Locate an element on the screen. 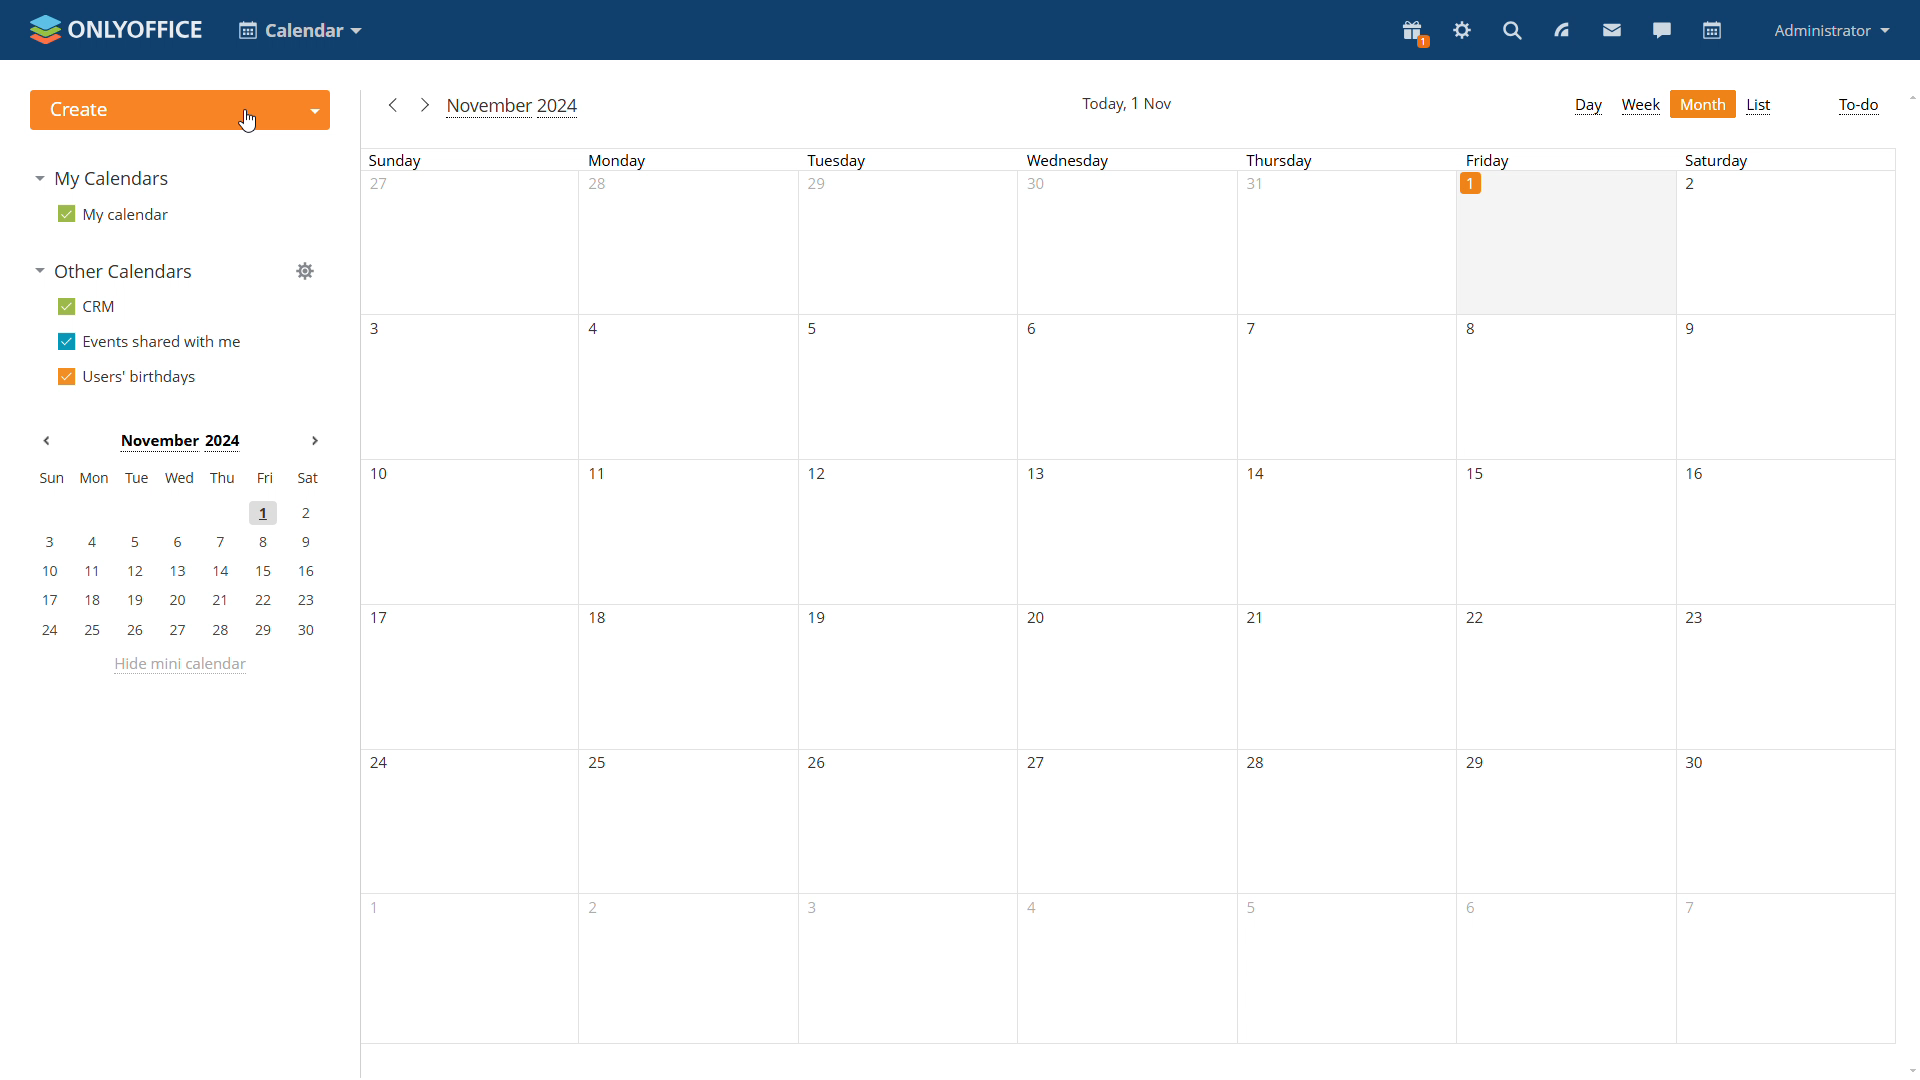  my calendars is located at coordinates (106, 176).